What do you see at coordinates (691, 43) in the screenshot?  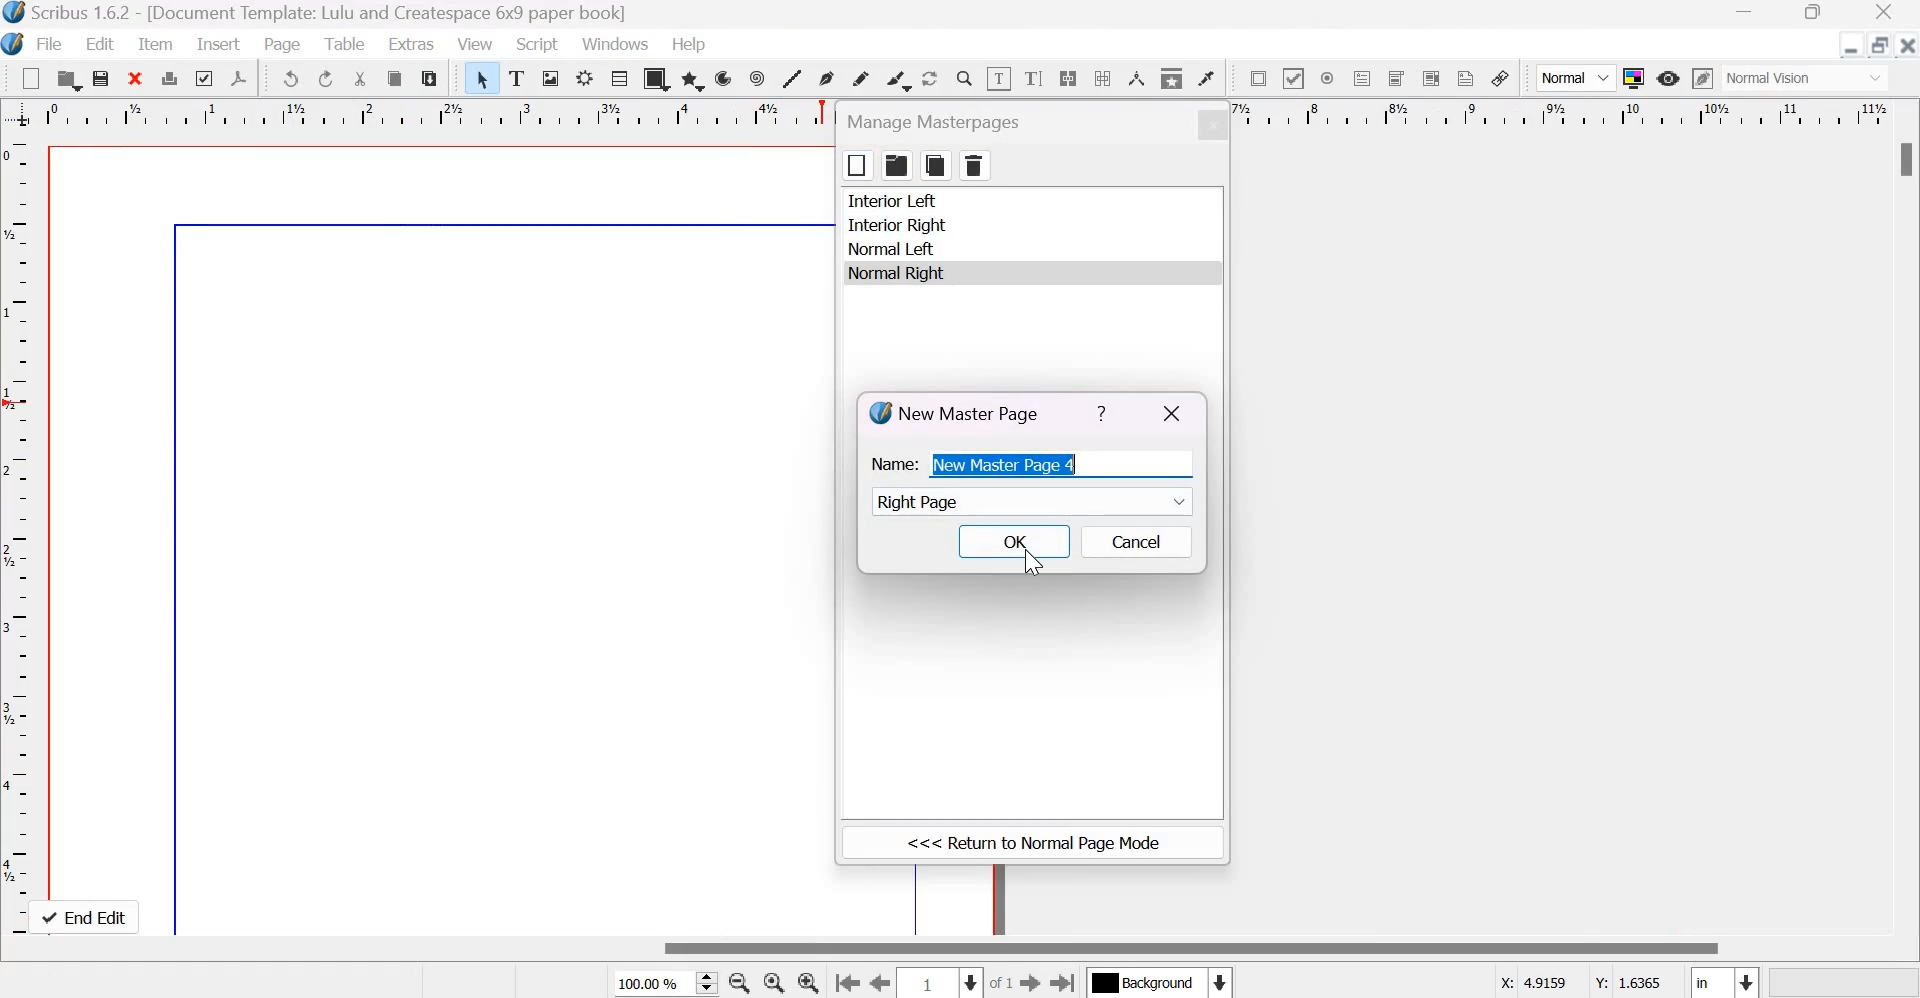 I see `Help` at bounding box center [691, 43].